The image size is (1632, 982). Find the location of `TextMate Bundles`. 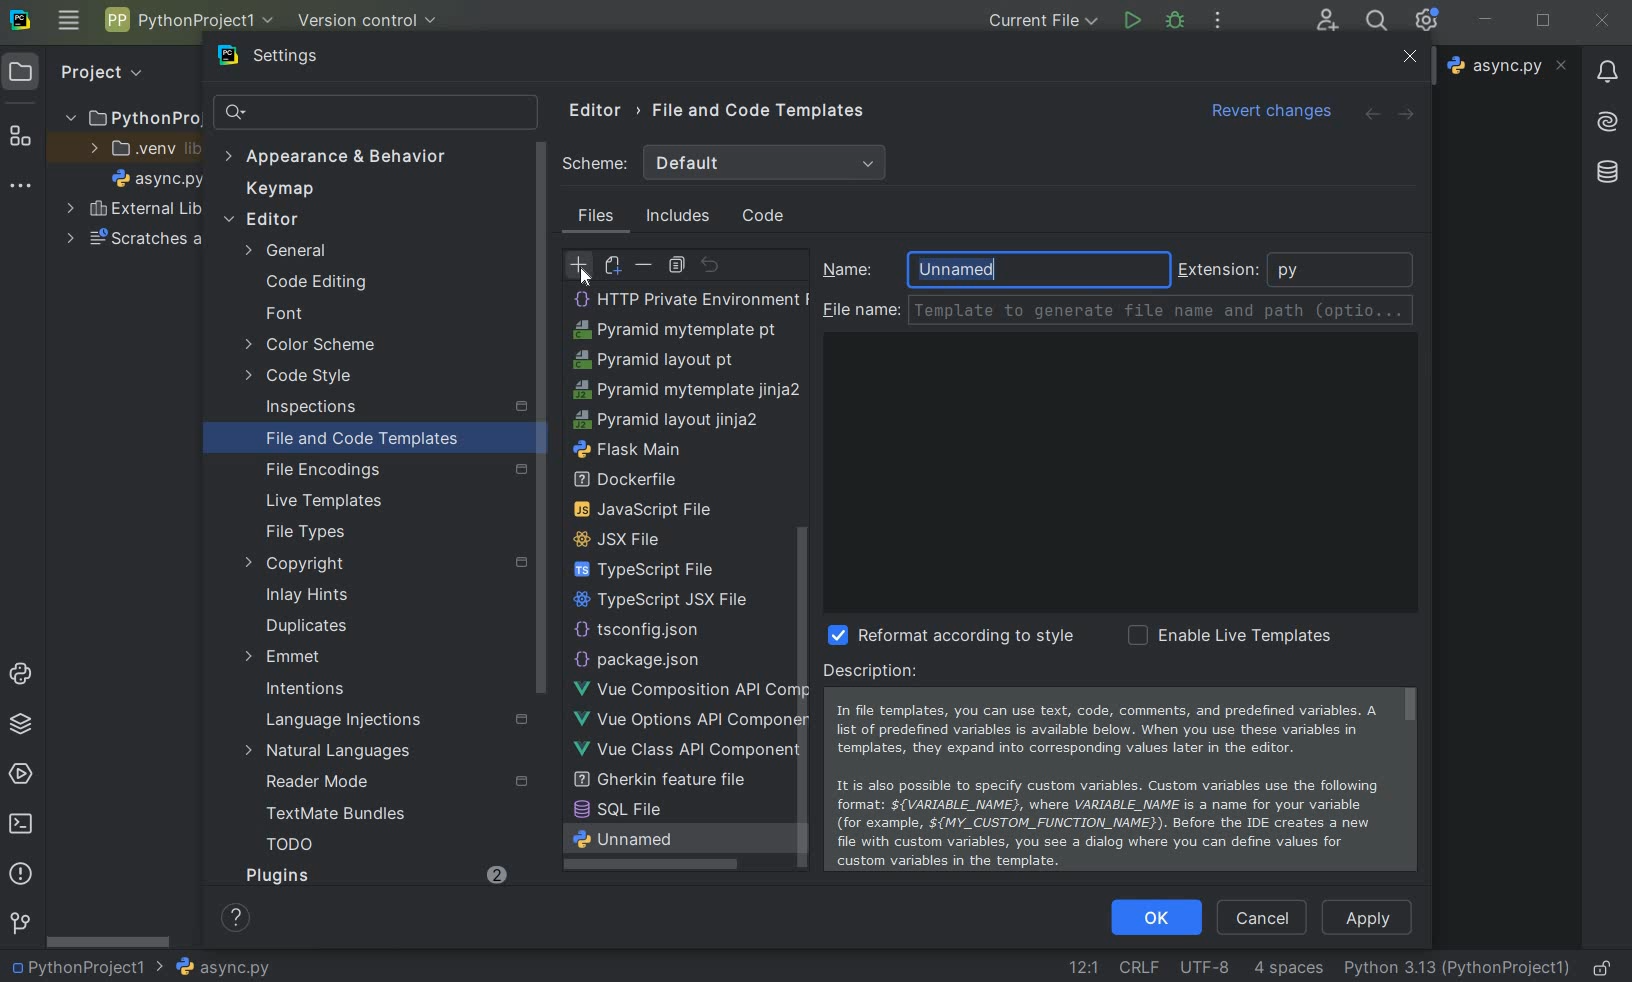

TextMate Bundles is located at coordinates (355, 814).